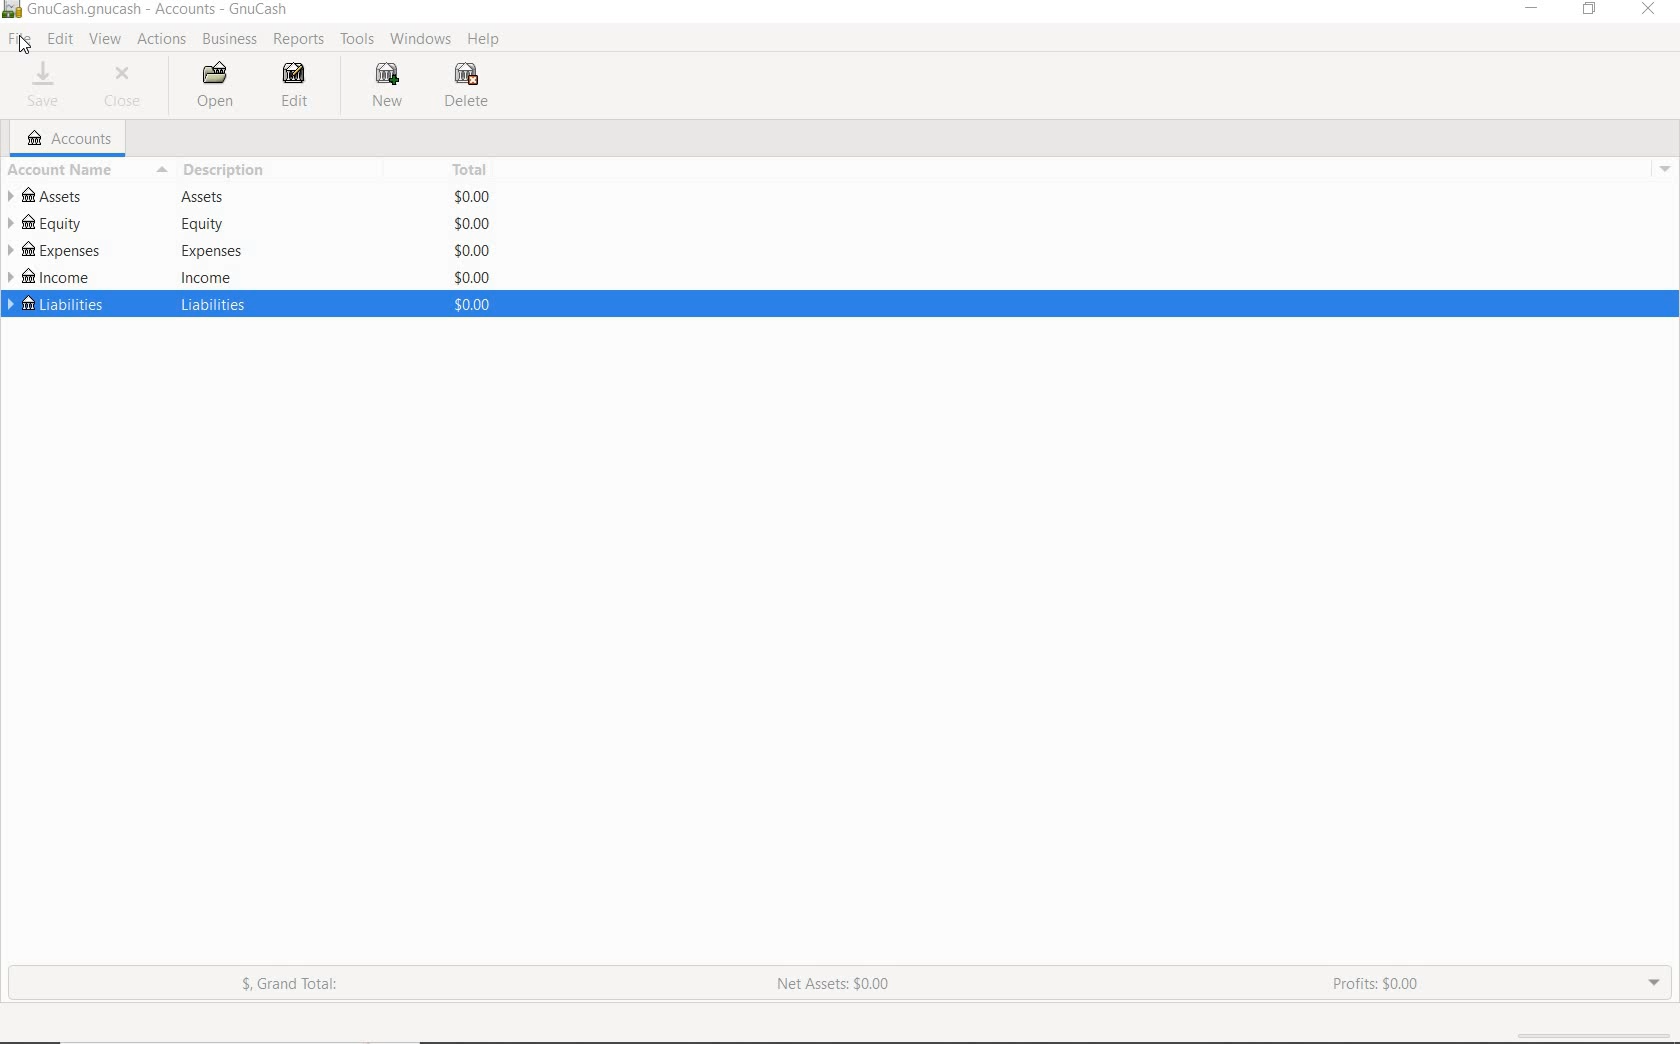  I want to click on EXPAND, so click(1651, 985).